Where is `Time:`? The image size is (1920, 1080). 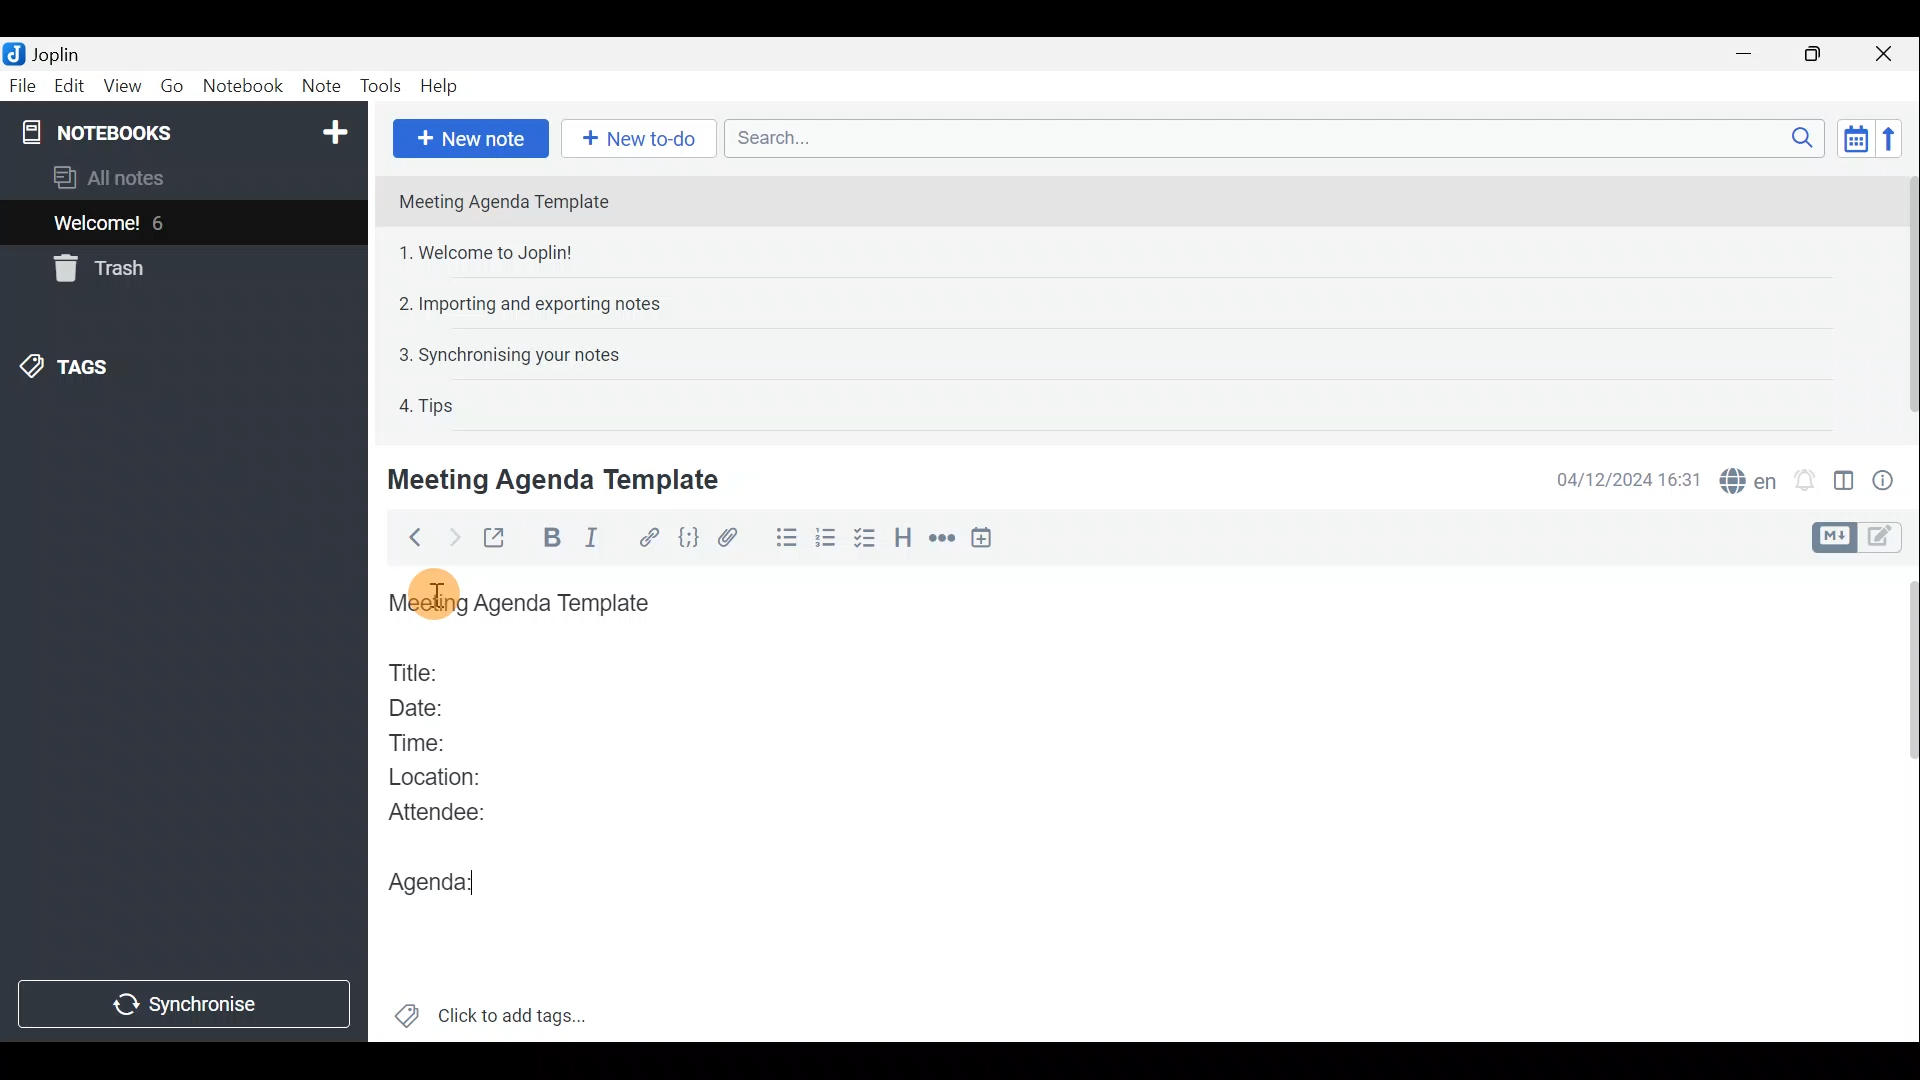
Time: is located at coordinates (418, 739).